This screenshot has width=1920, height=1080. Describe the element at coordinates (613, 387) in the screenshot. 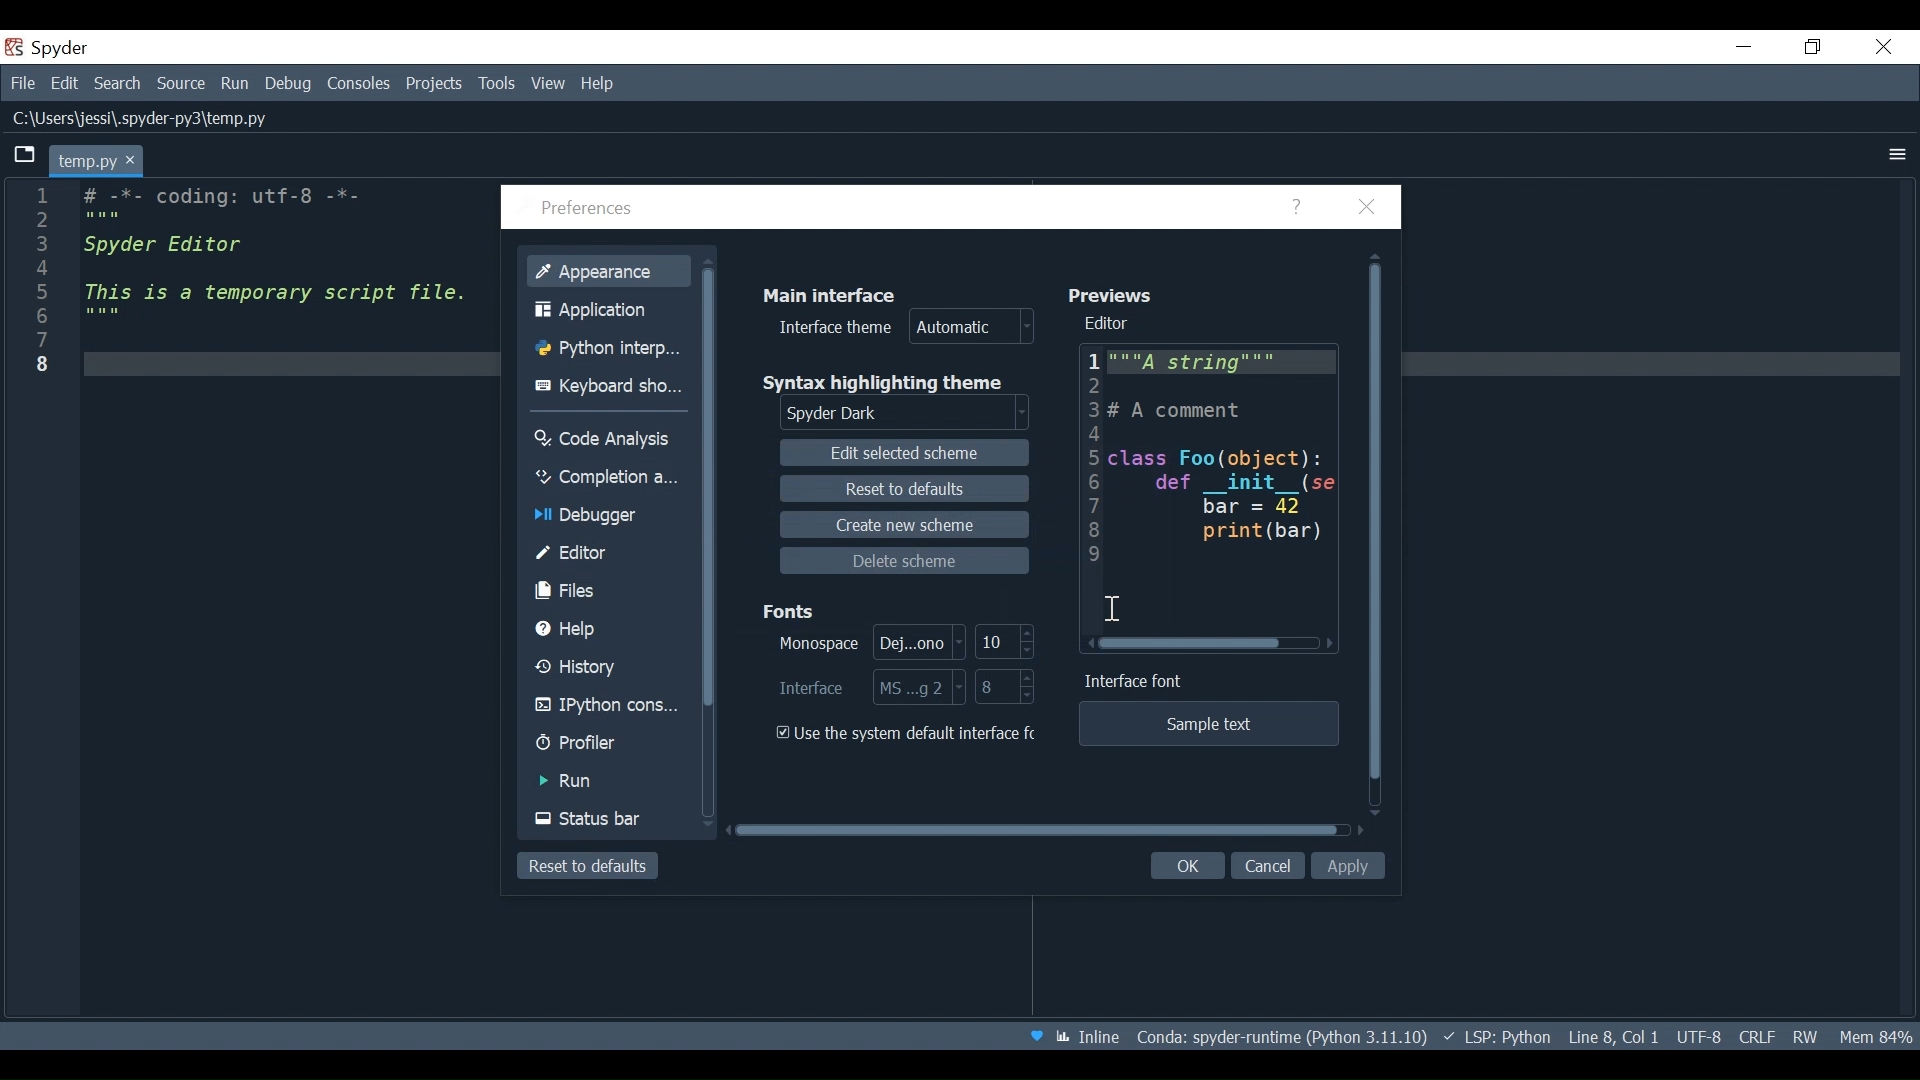

I see `Keyboard Shortcuts` at that location.